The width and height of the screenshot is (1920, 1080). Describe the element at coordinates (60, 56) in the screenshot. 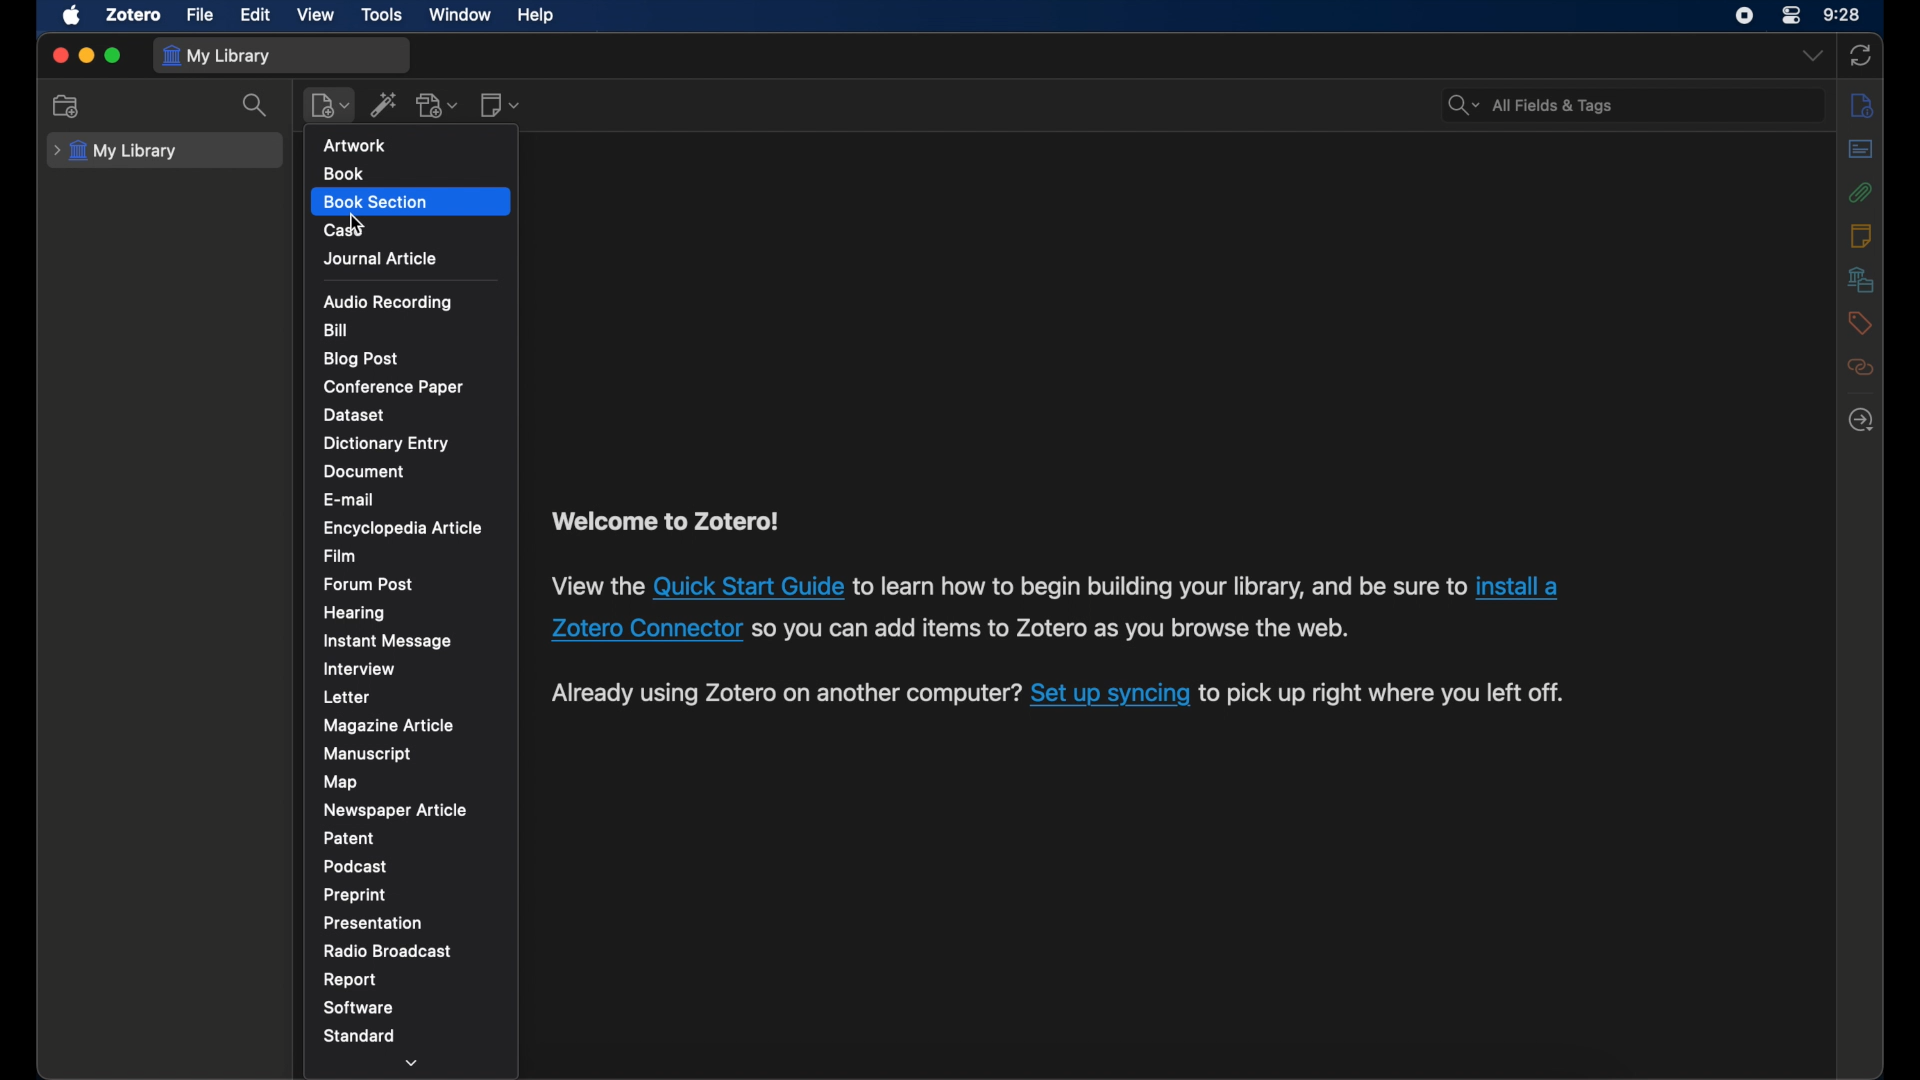

I see `close` at that location.